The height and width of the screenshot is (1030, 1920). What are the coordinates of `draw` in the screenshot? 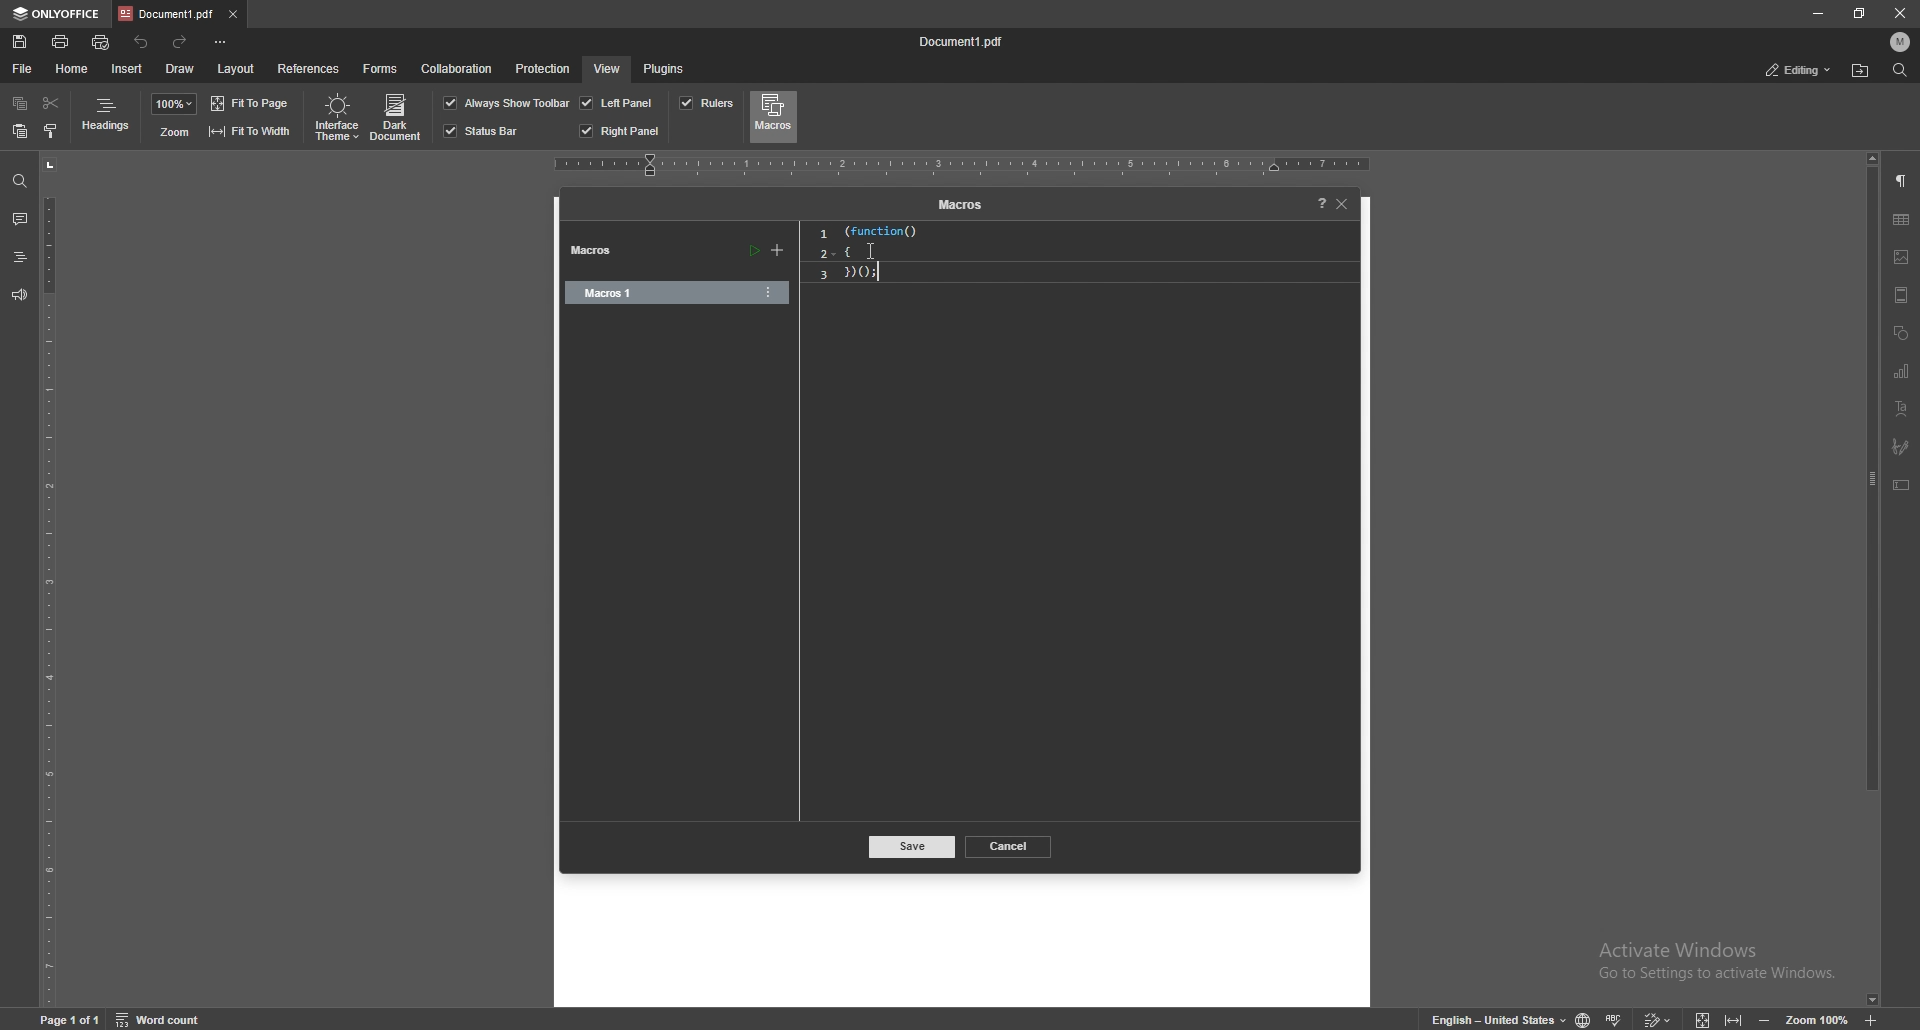 It's located at (182, 67).